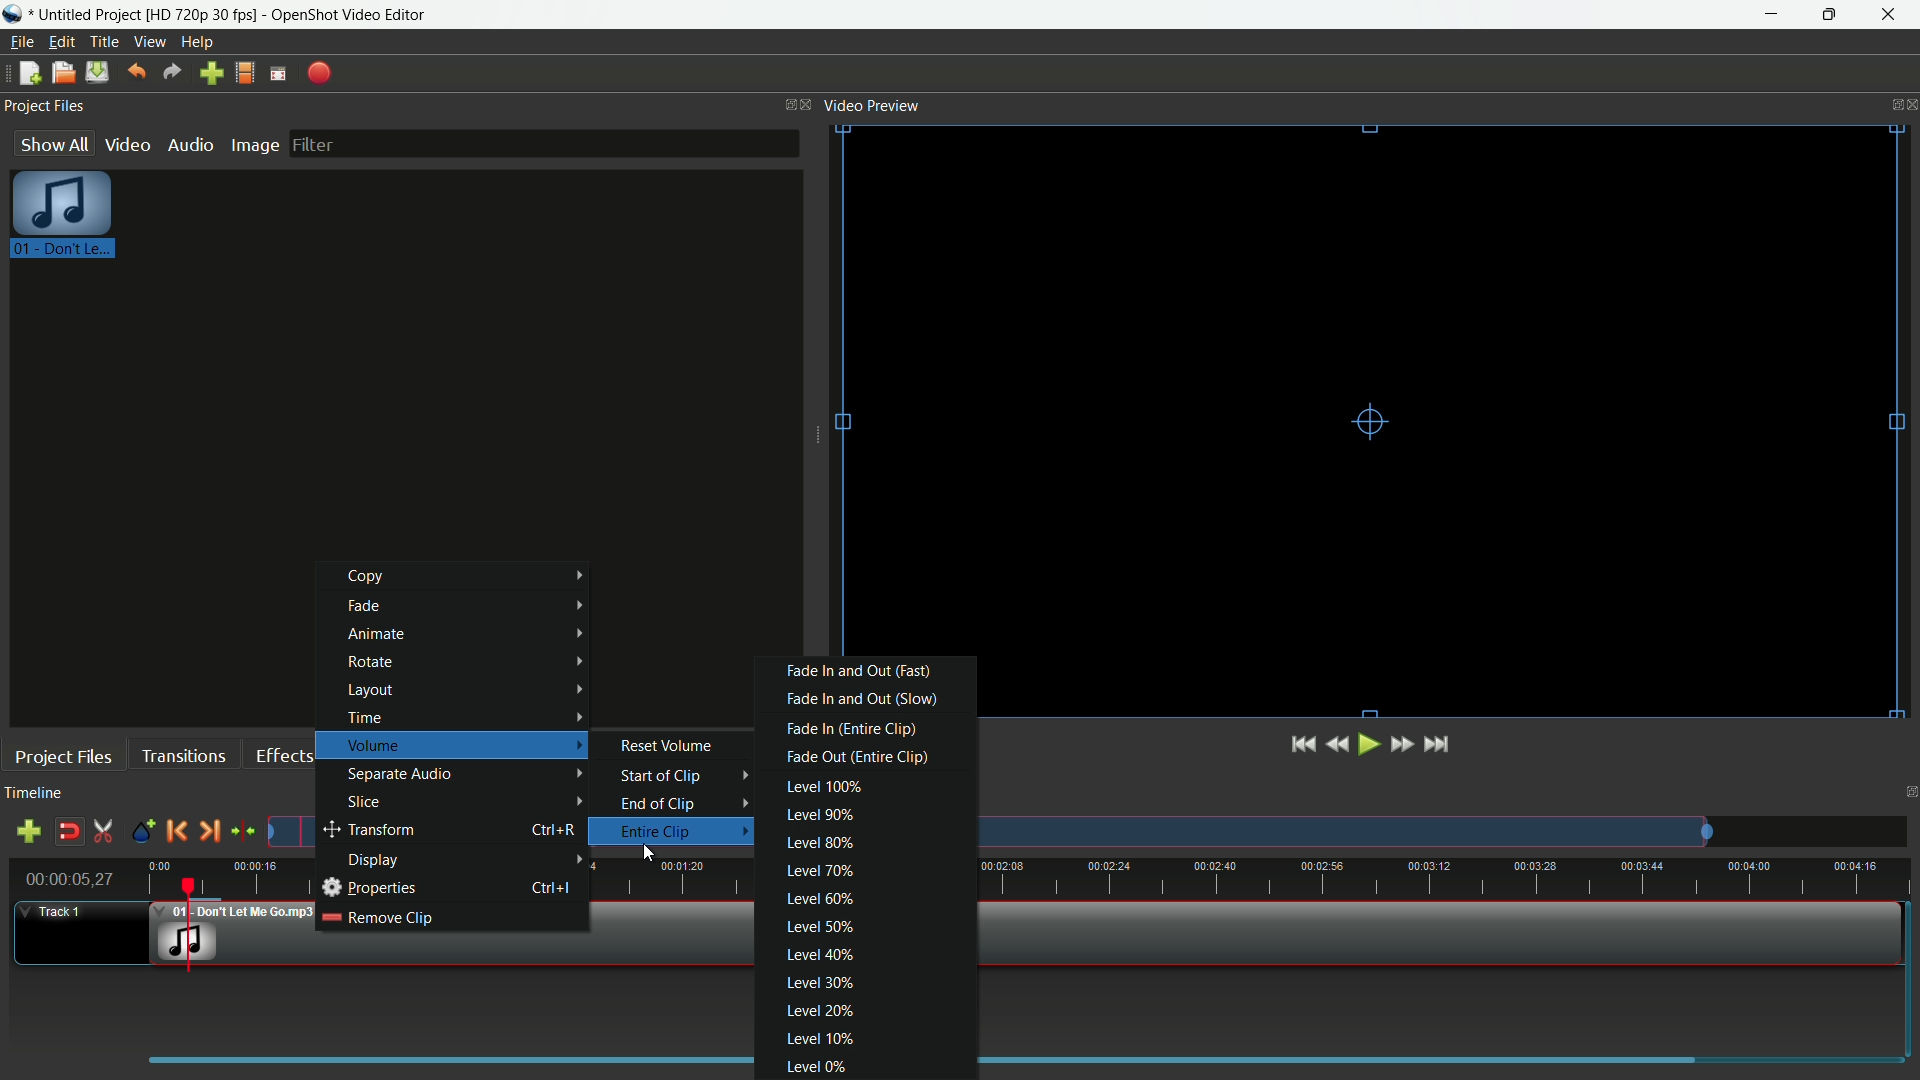 The width and height of the screenshot is (1920, 1080). Describe the element at coordinates (552, 832) in the screenshot. I see `keyboard shortcut` at that location.